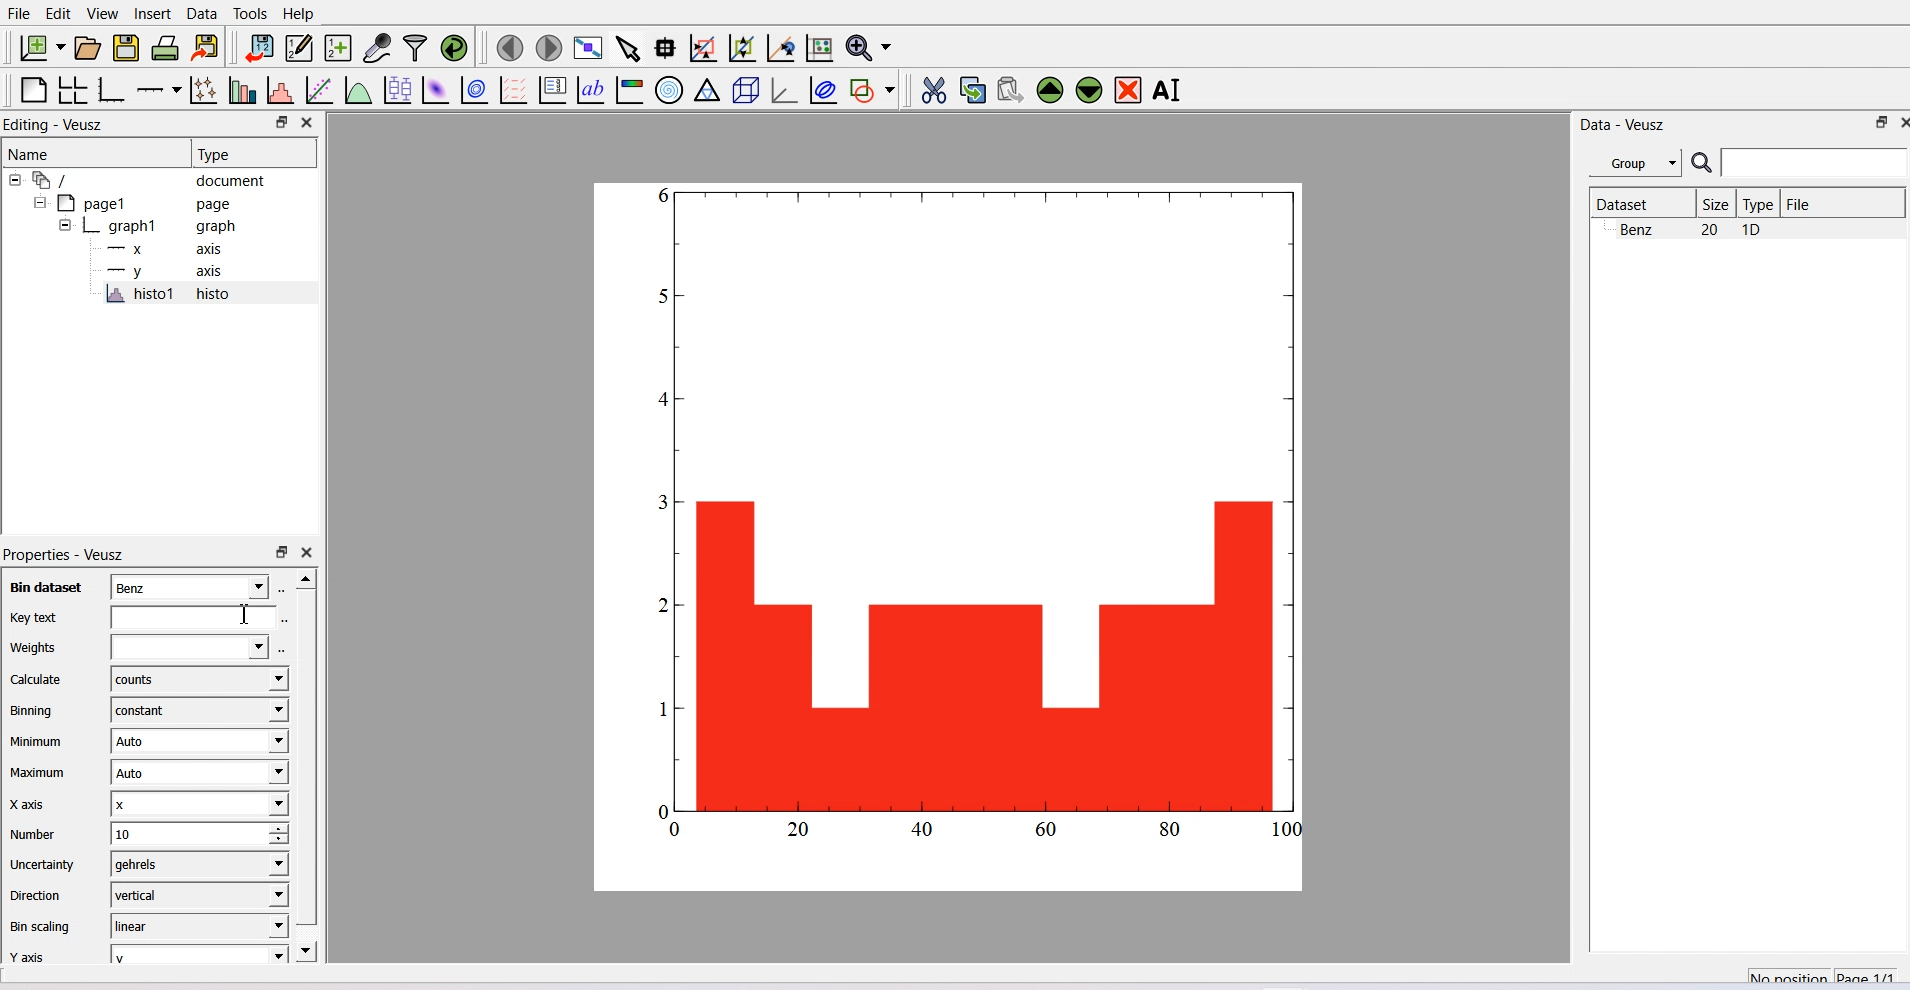  I want to click on Editing - Veusz, so click(56, 123).